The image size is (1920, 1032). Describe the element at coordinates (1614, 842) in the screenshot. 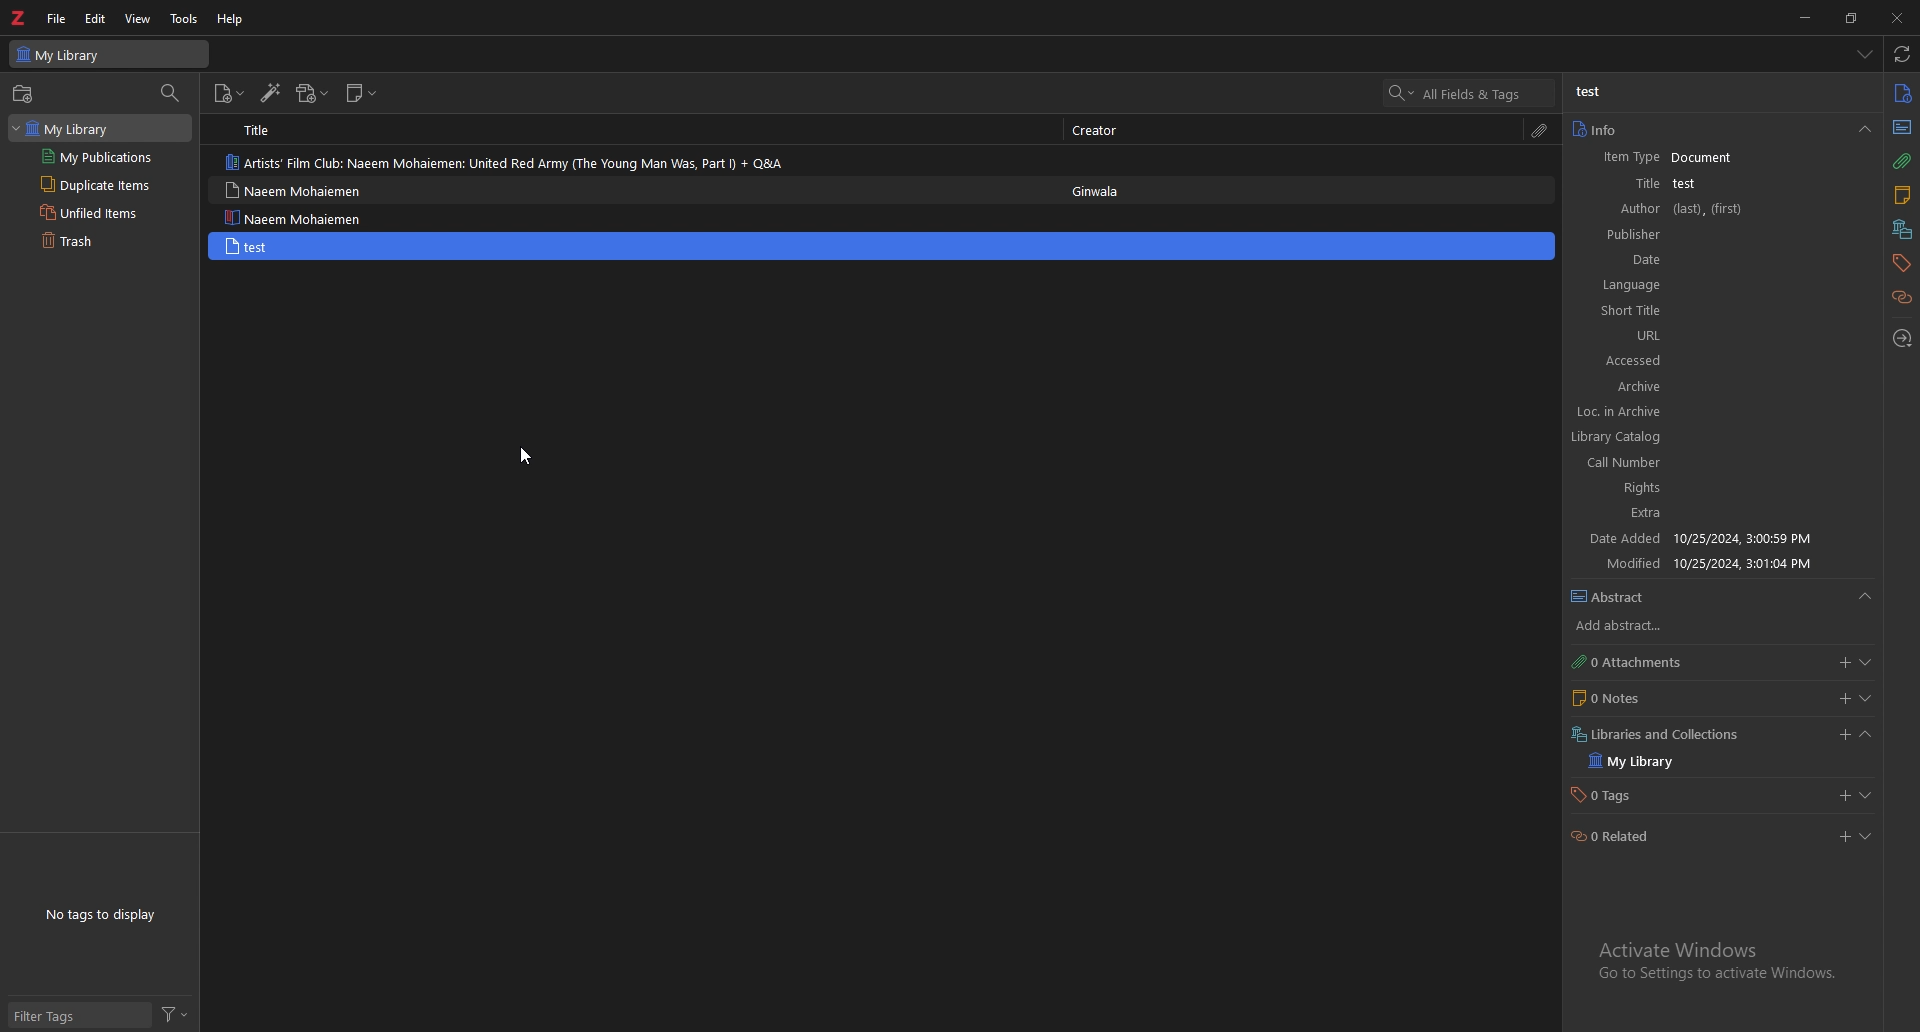

I see `0 Releated` at that location.